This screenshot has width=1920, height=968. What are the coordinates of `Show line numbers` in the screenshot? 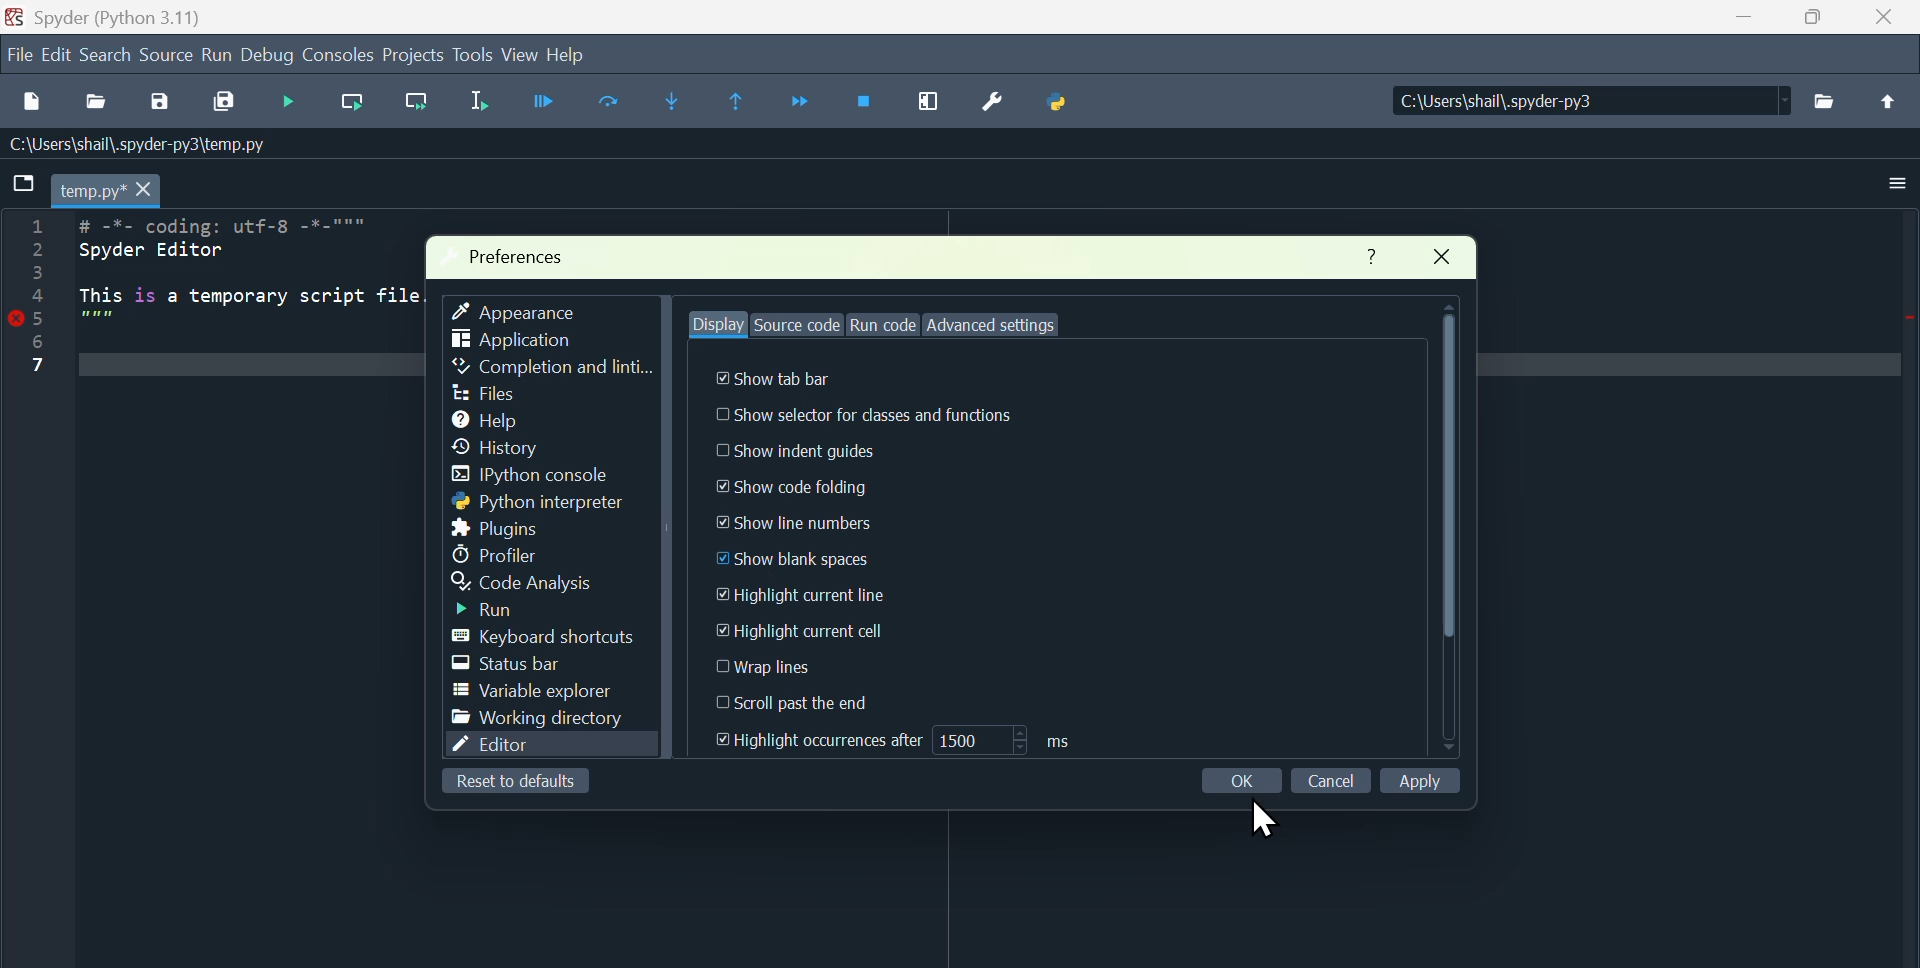 It's located at (799, 520).